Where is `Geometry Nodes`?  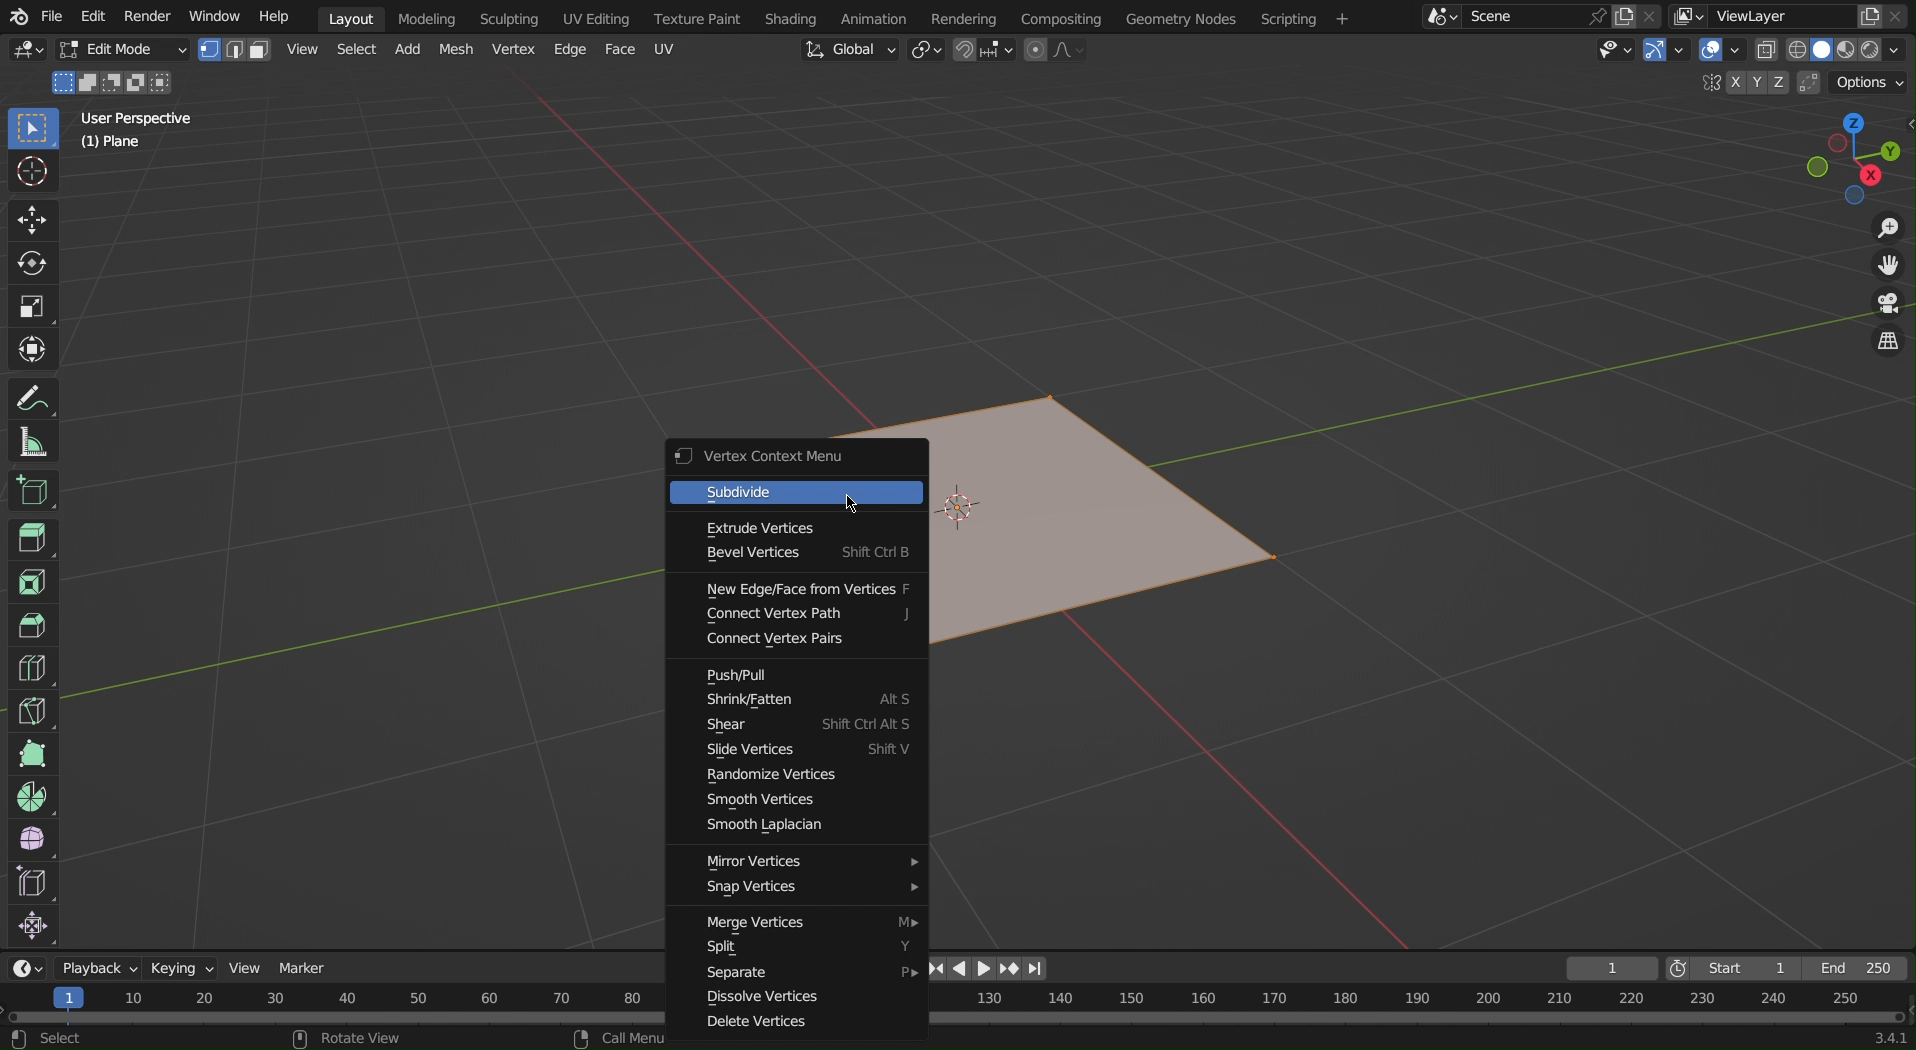
Geometry Nodes is located at coordinates (1179, 17).